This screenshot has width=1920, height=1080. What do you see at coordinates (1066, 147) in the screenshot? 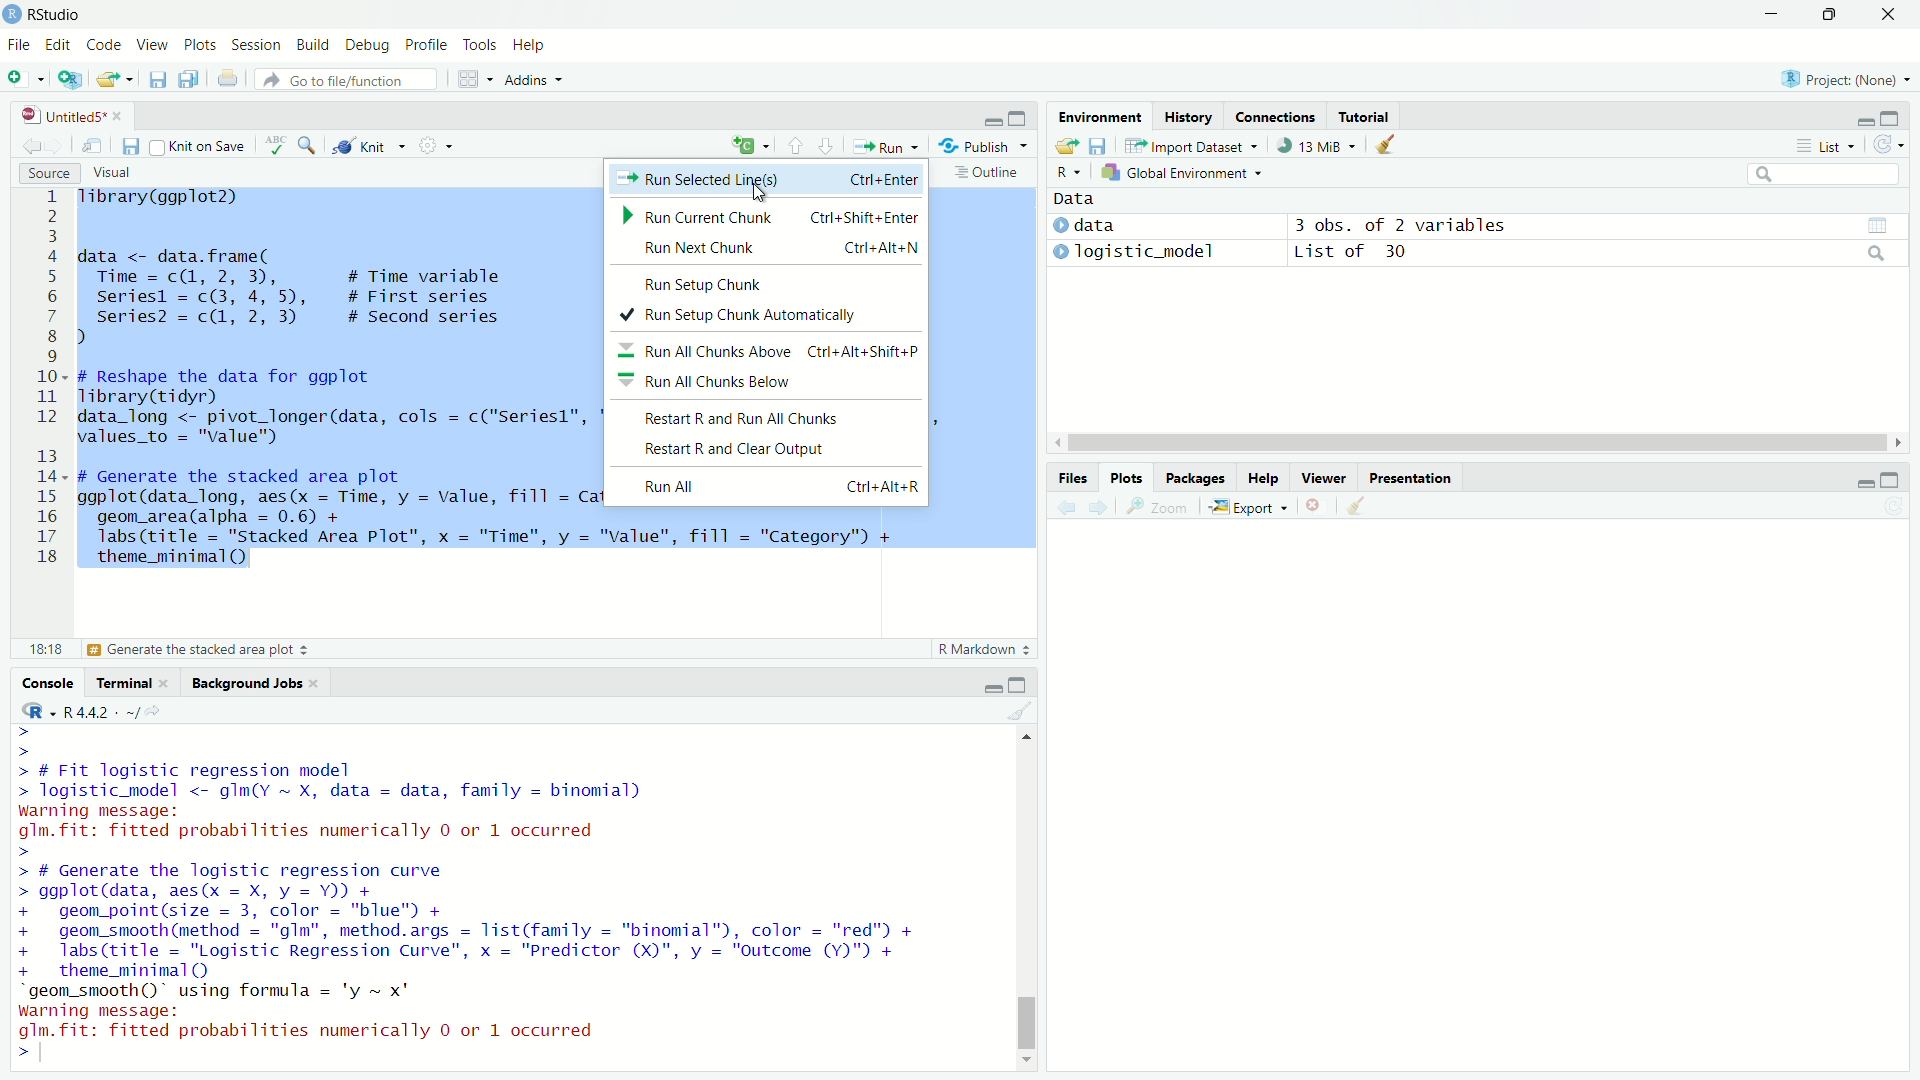
I see `save` at bounding box center [1066, 147].